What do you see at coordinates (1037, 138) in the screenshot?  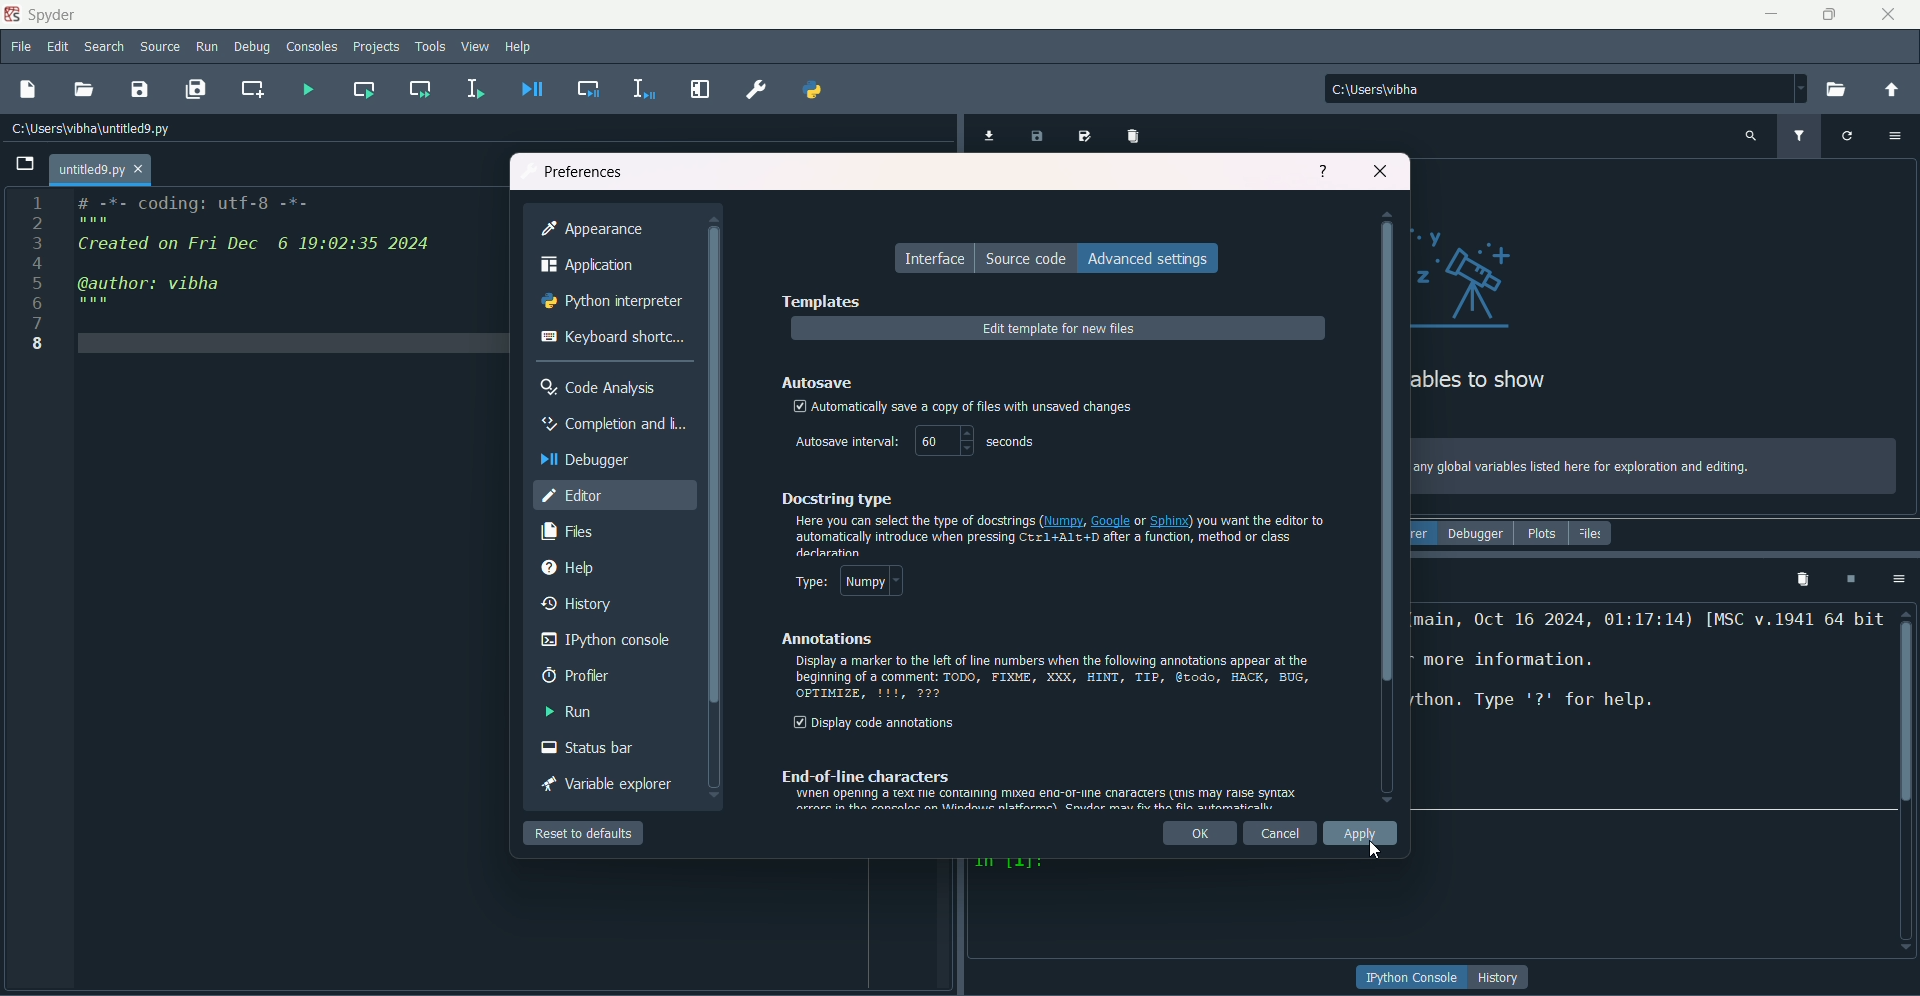 I see `save data` at bounding box center [1037, 138].